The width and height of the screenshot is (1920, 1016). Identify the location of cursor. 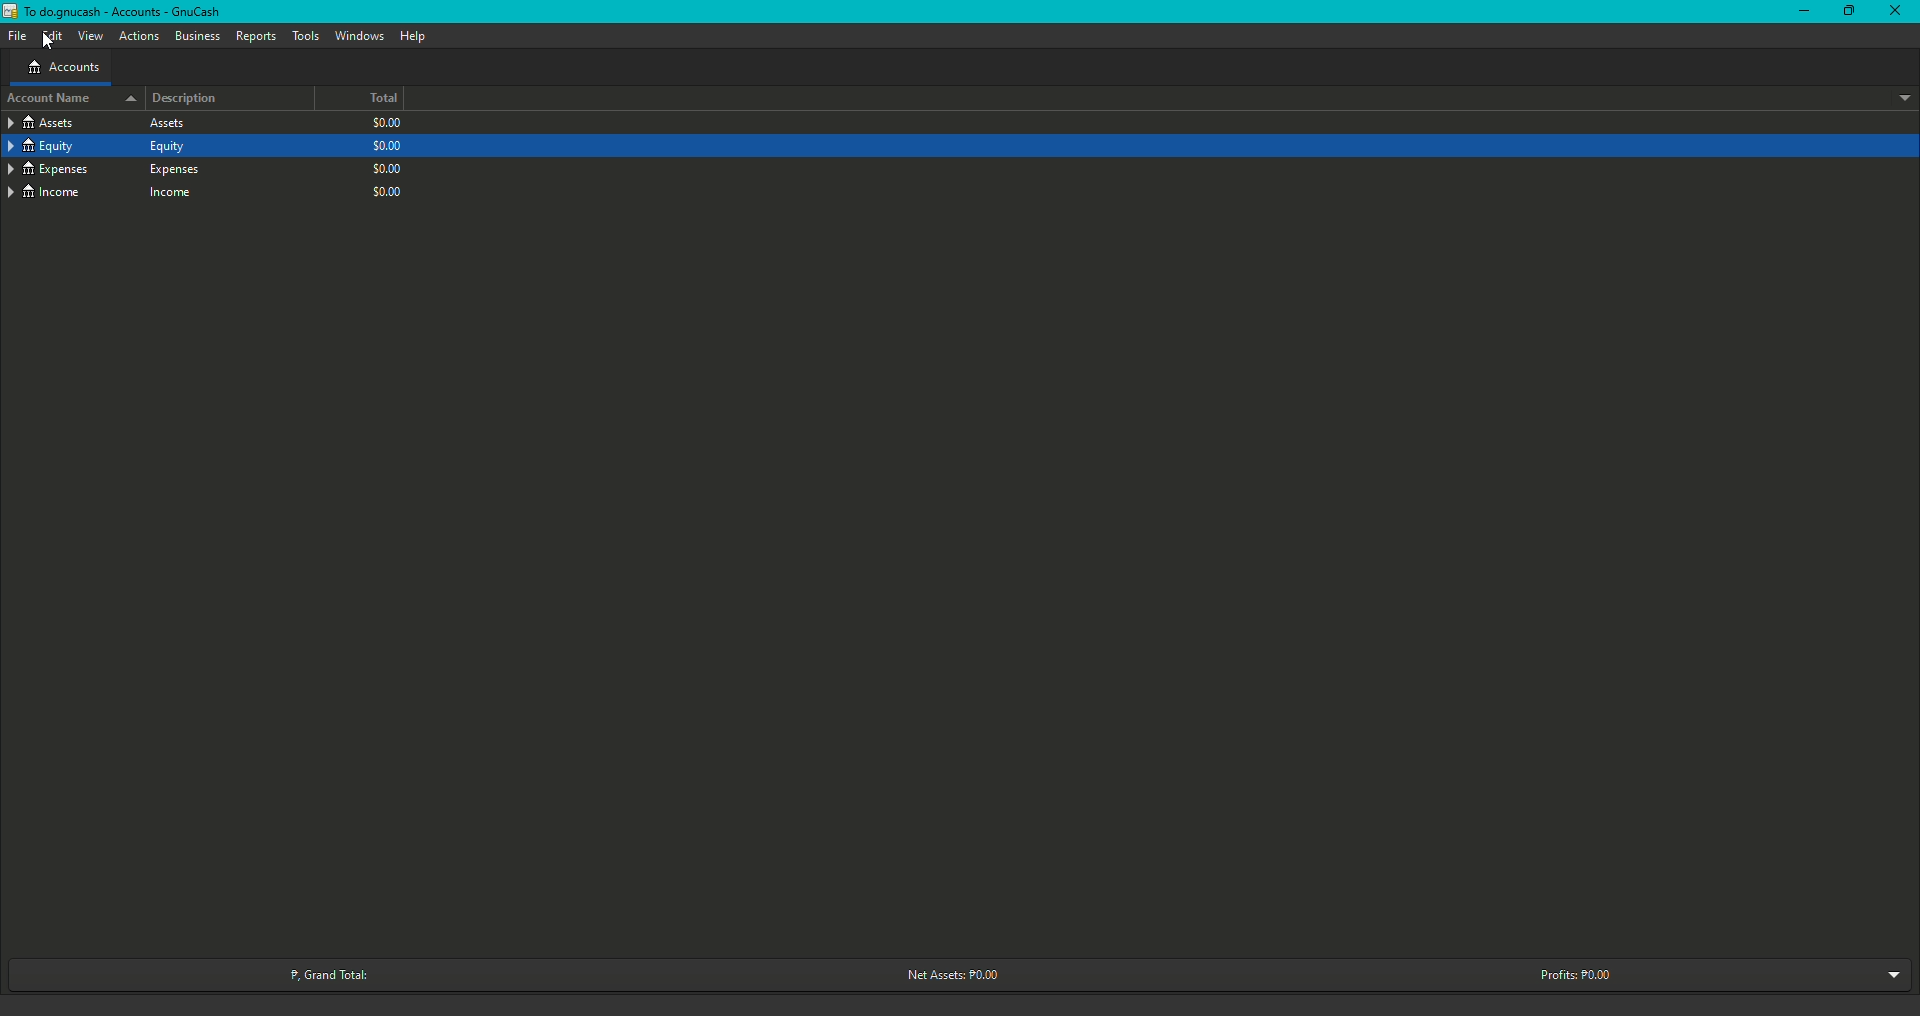
(47, 42).